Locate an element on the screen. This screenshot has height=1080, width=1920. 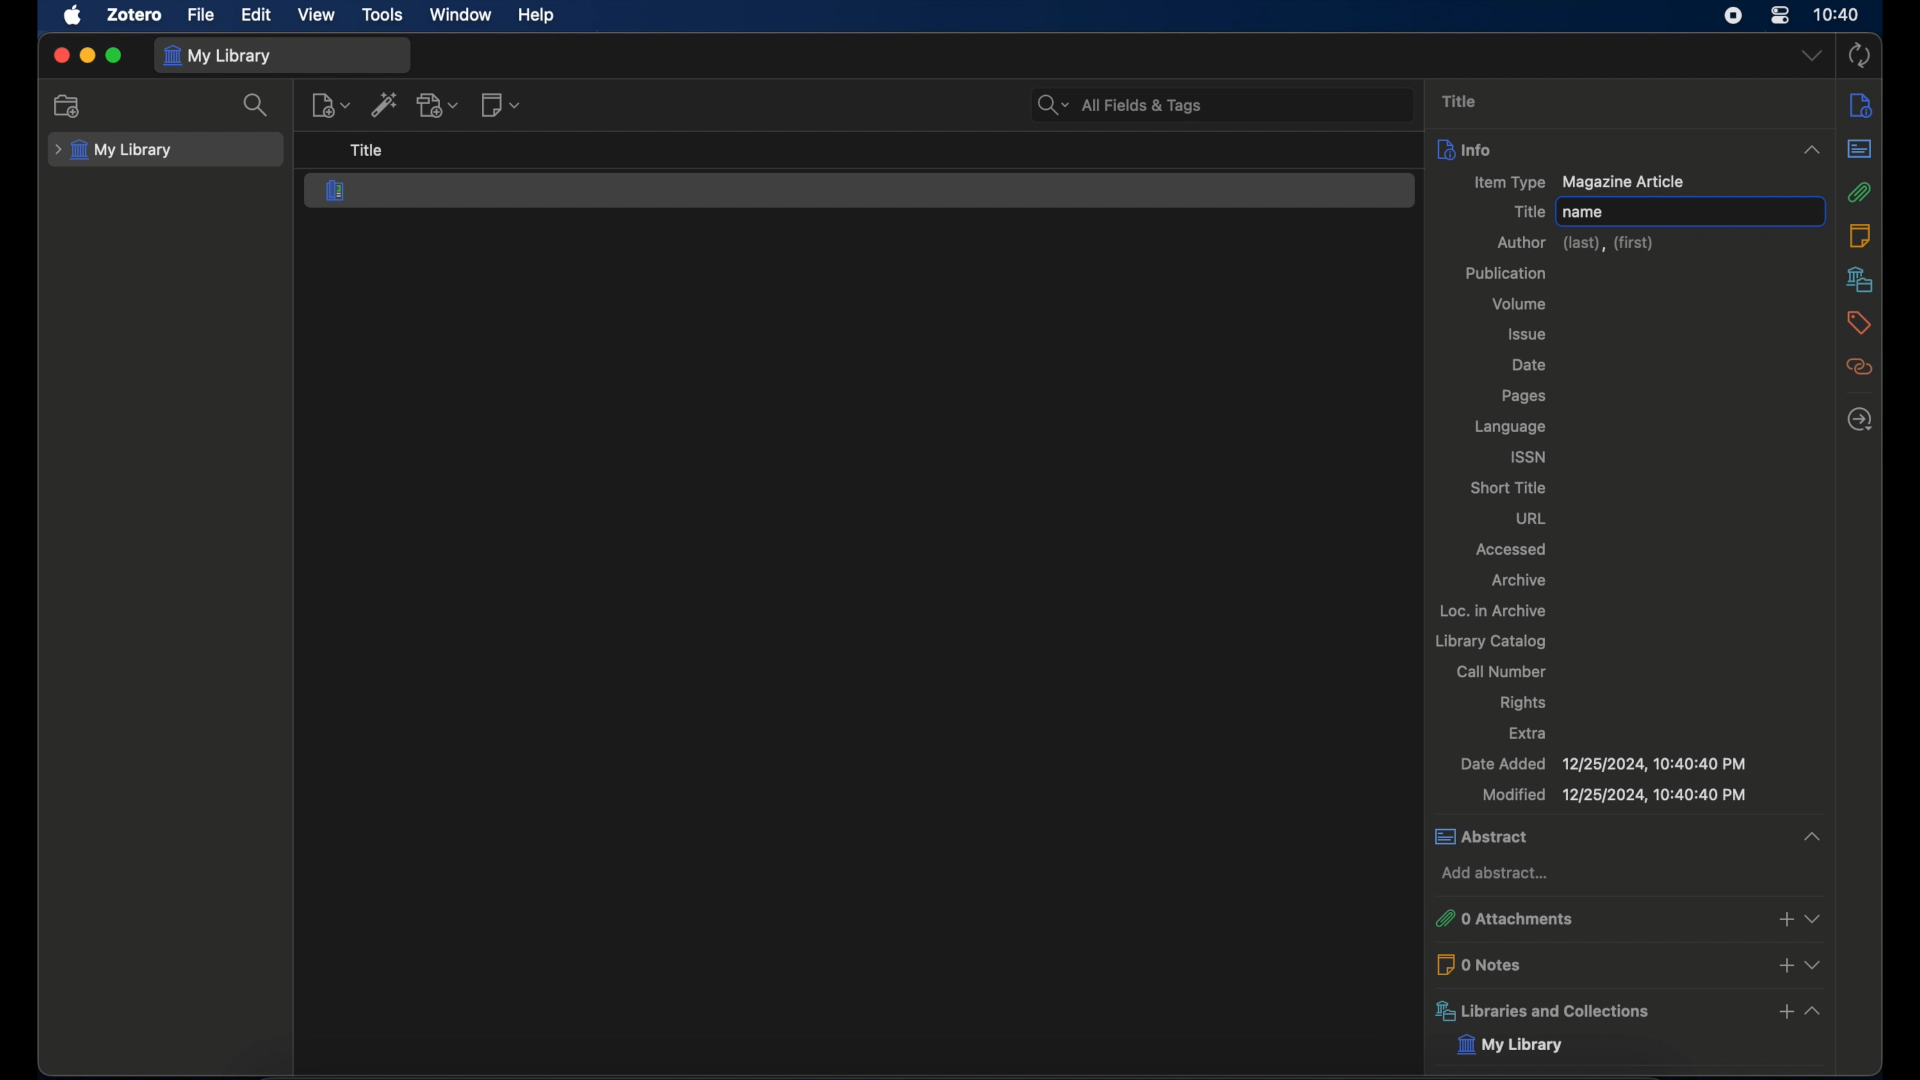
date added is located at coordinates (1604, 764).